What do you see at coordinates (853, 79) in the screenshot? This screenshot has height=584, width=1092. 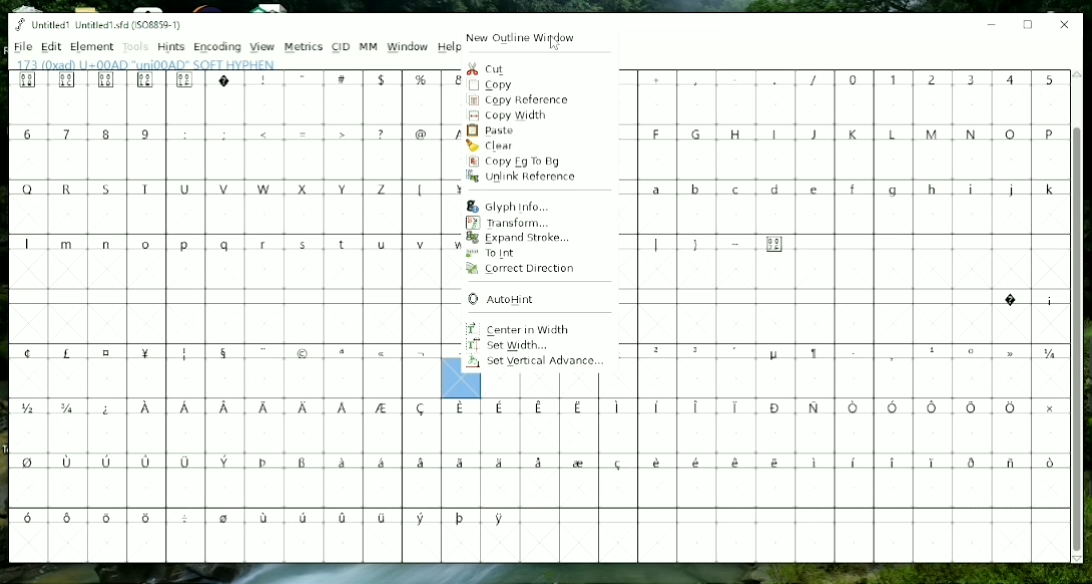 I see `Symbols` at bounding box center [853, 79].